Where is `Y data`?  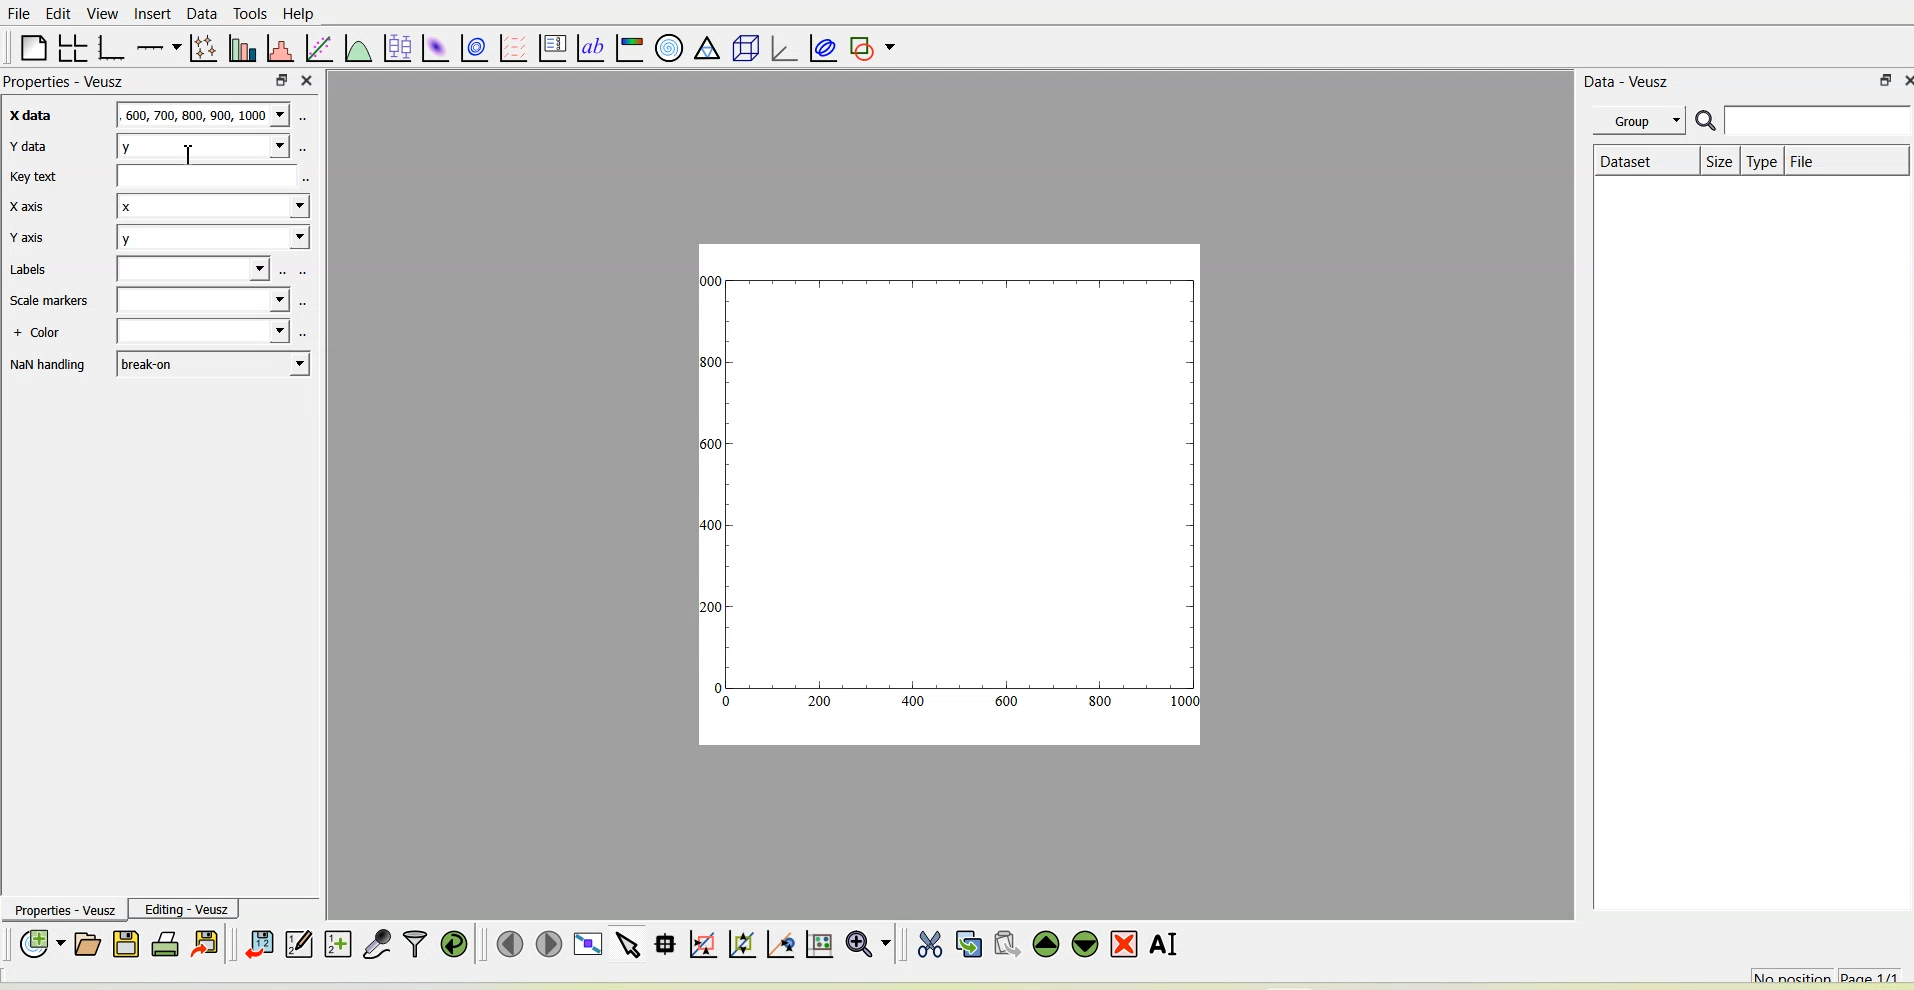
Y data is located at coordinates (34, 149).